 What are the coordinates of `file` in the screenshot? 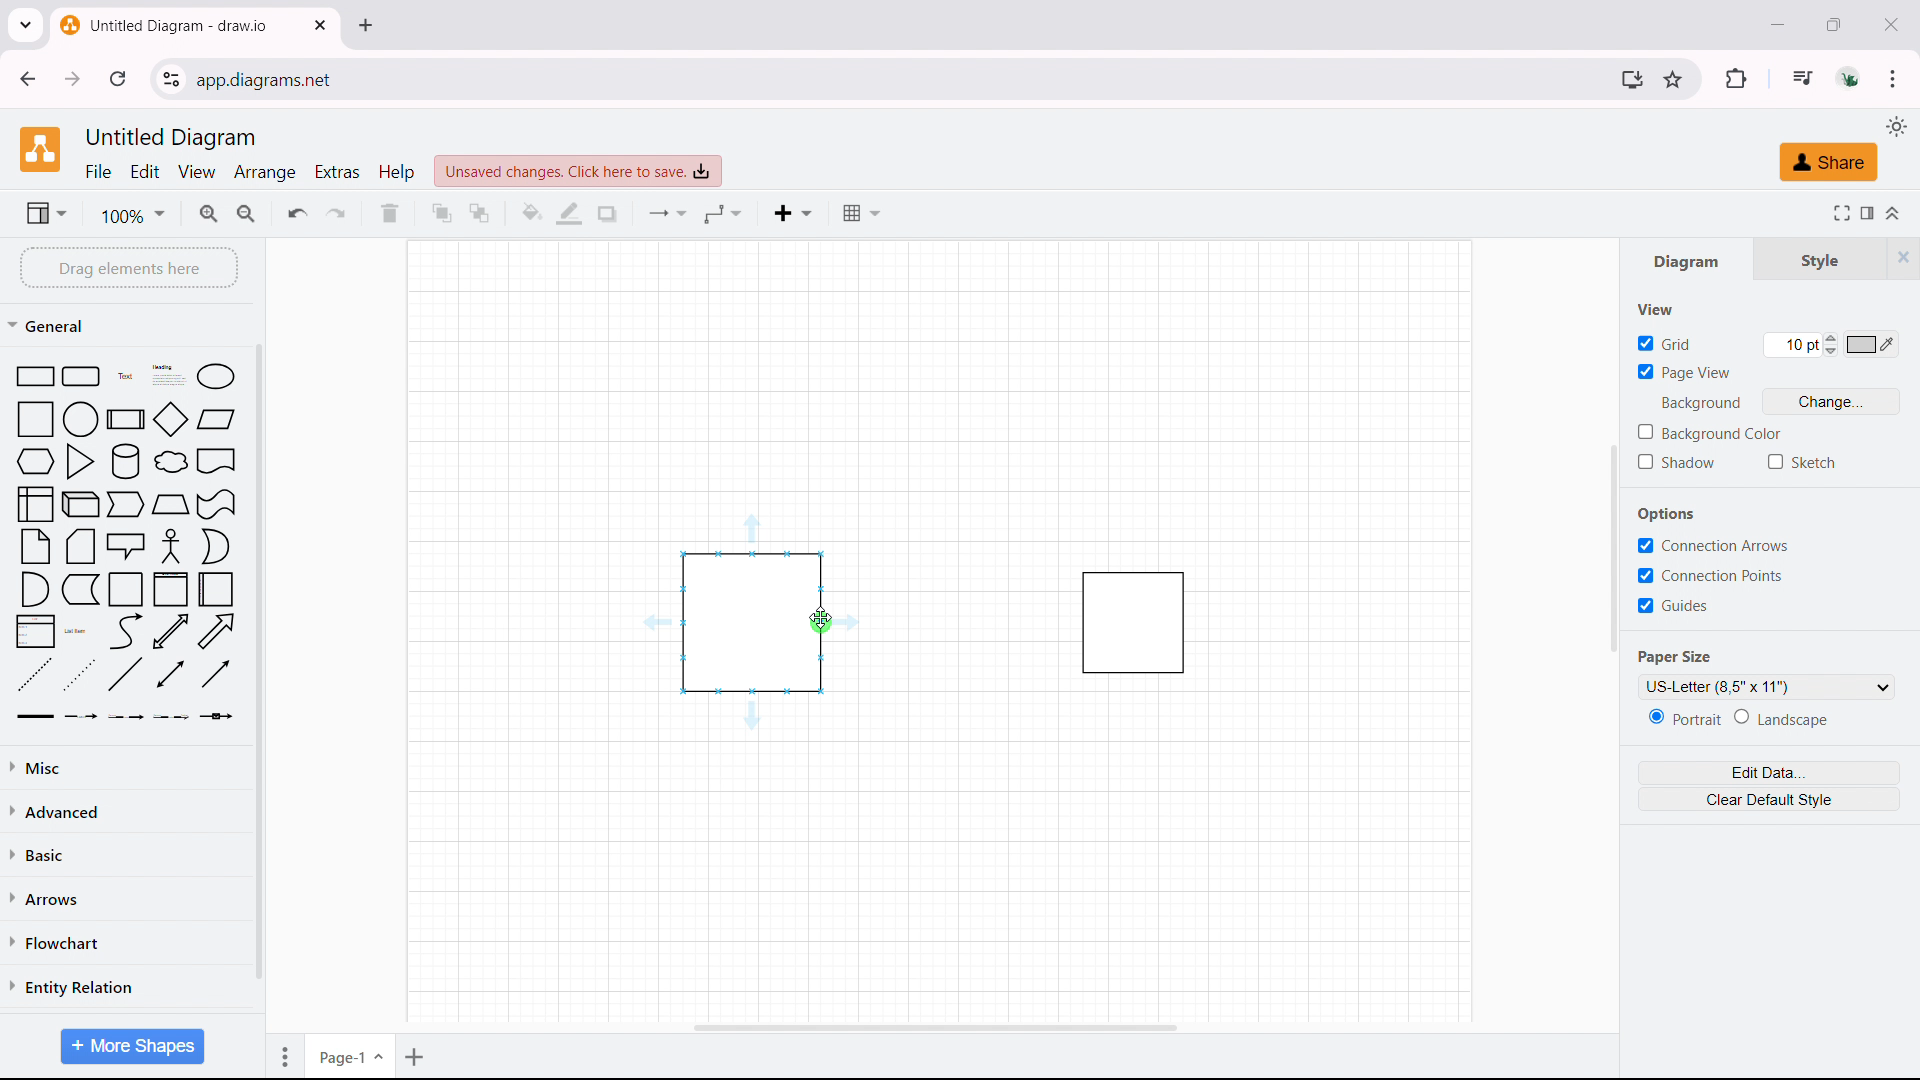 It's located at (99, 172).